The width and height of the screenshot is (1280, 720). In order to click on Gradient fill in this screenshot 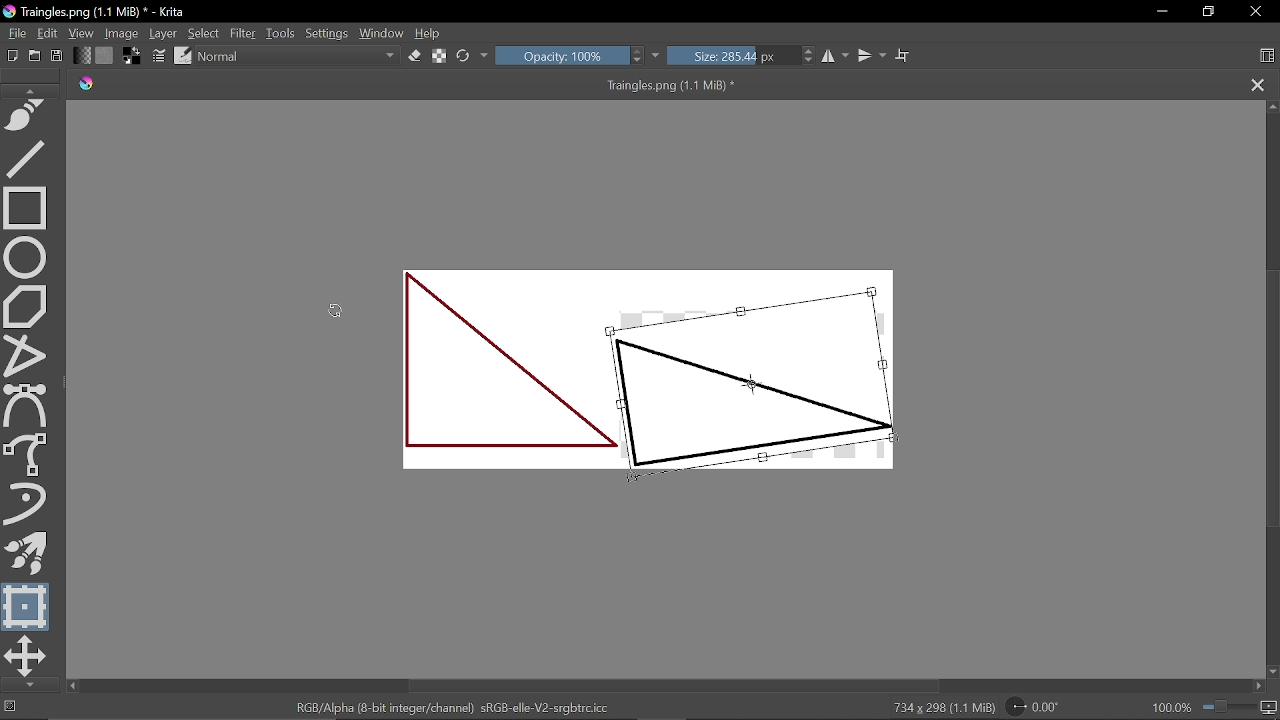, I will do `click(81, 56)`.